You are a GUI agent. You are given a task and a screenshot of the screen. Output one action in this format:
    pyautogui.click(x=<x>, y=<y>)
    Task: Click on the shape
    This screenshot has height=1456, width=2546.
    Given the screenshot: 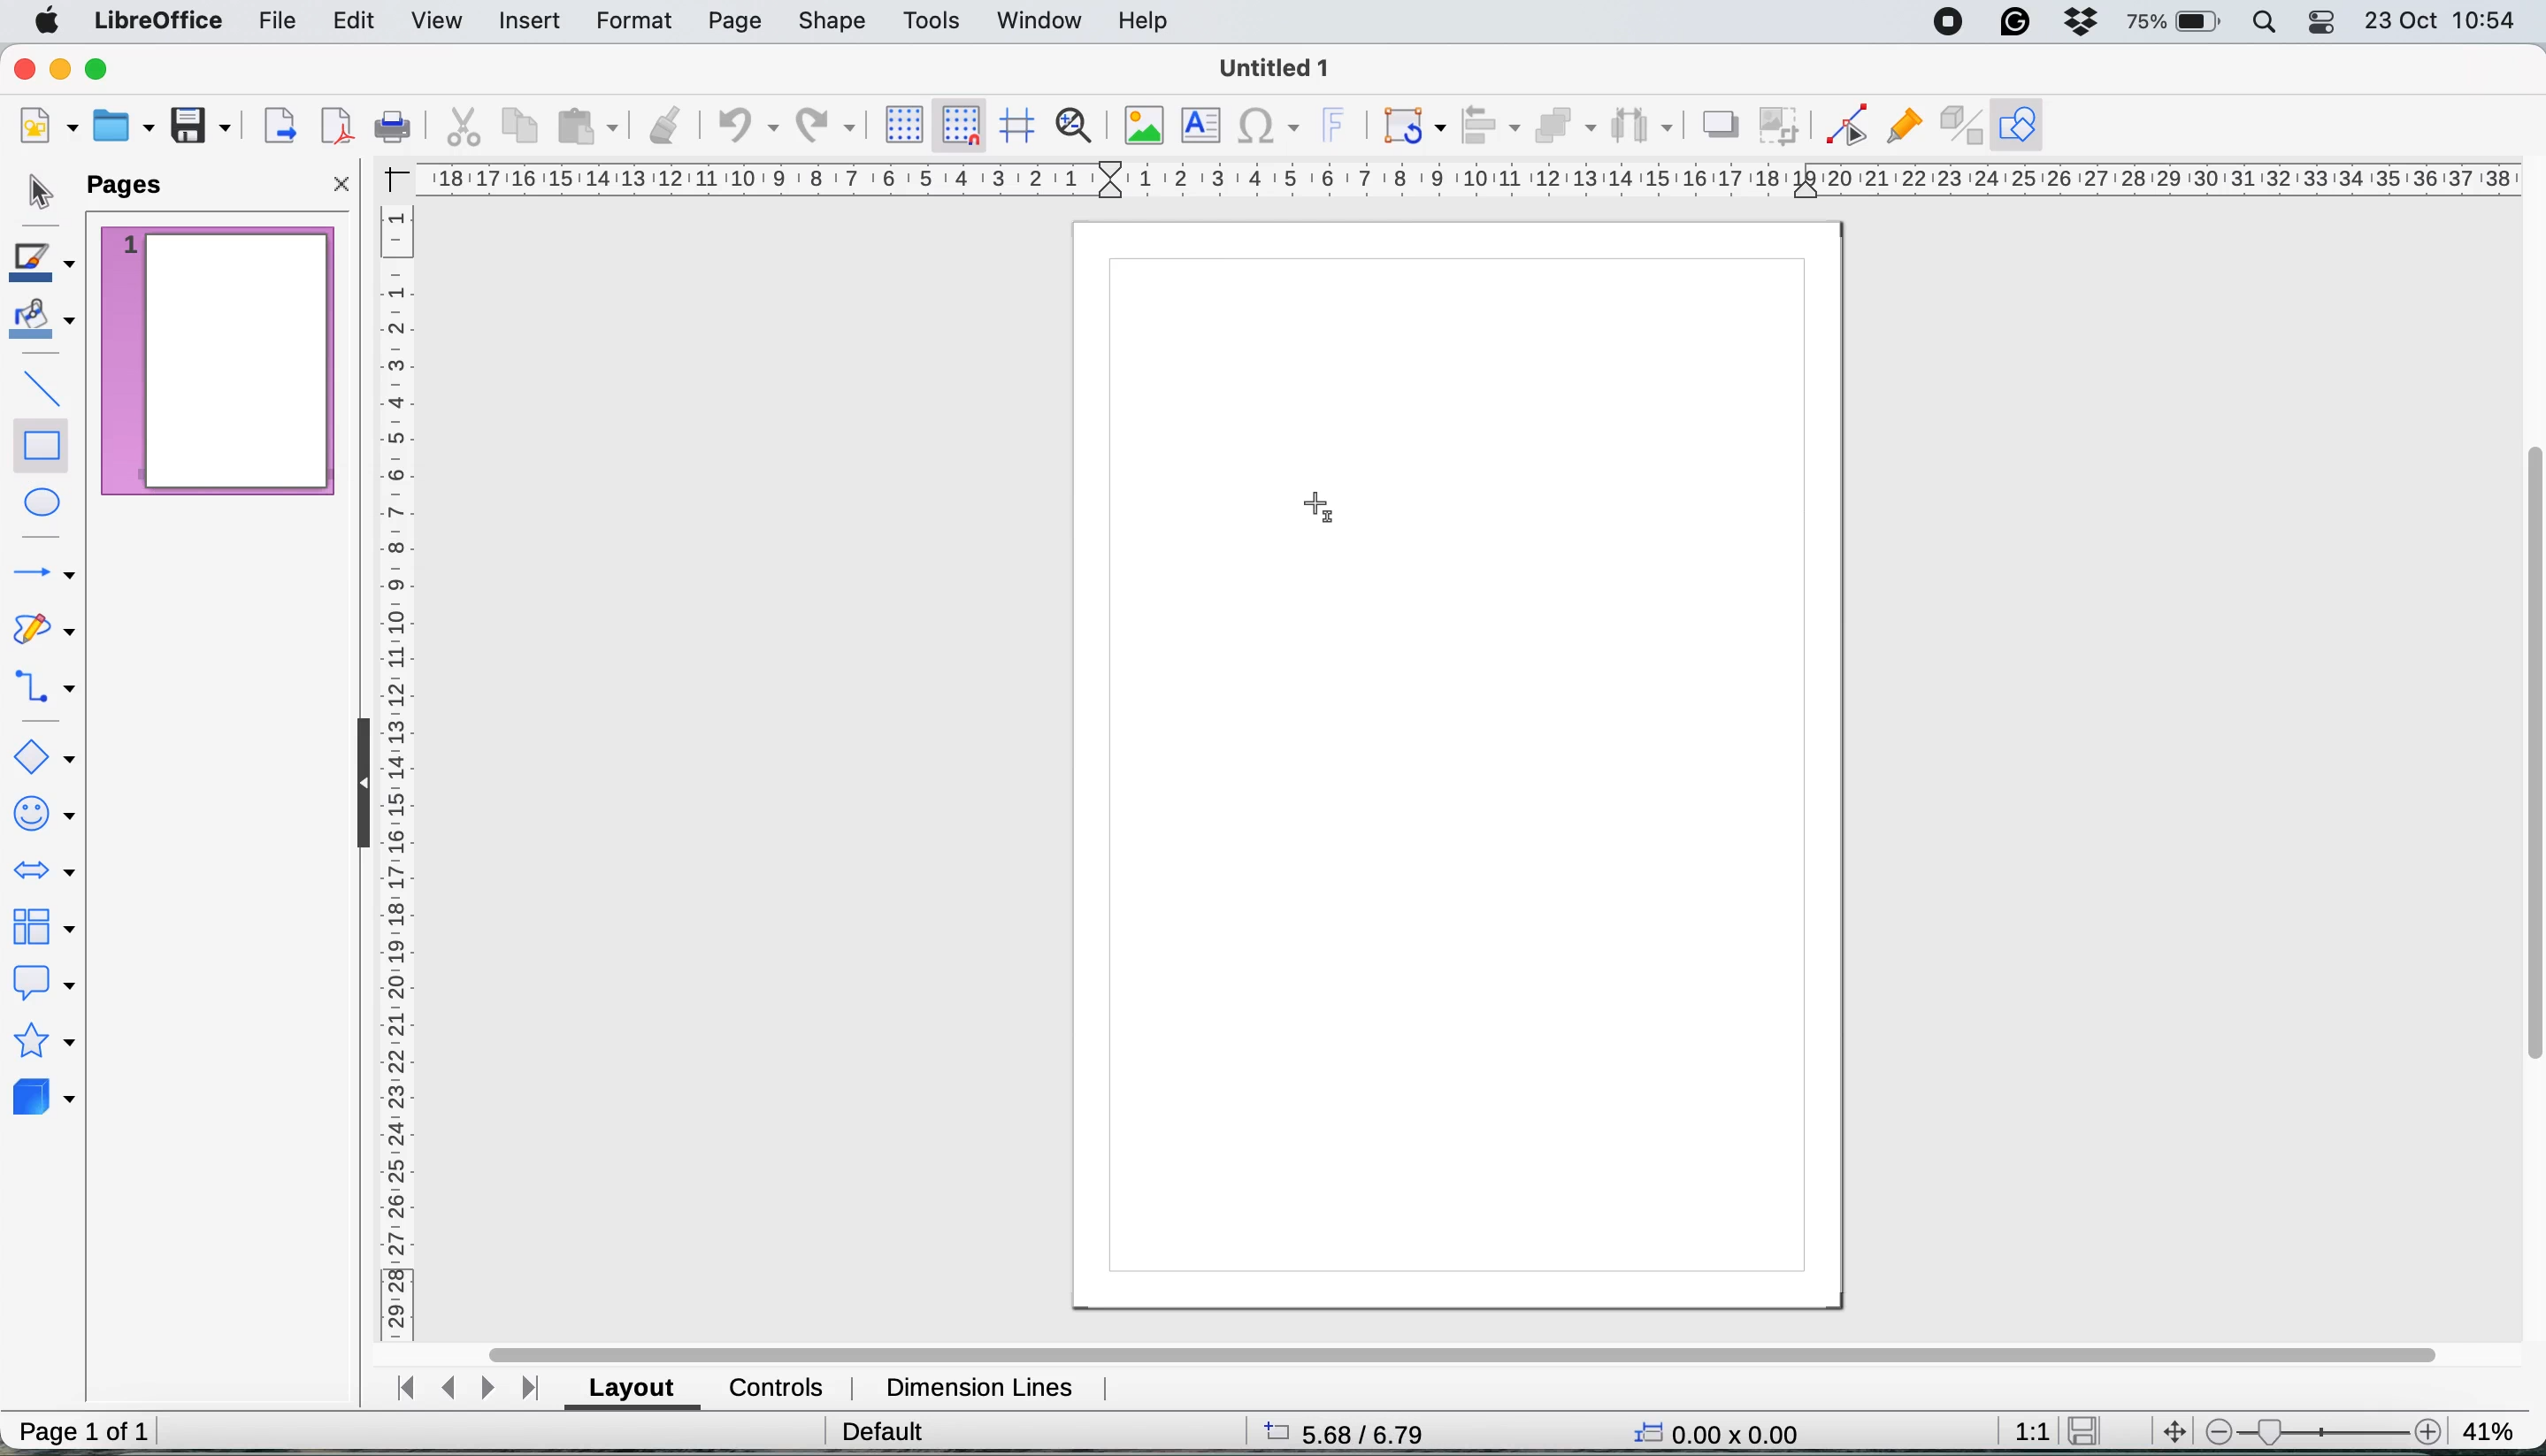 What is the action you would take?
    pyautogui.click(x=834, y=22)
    